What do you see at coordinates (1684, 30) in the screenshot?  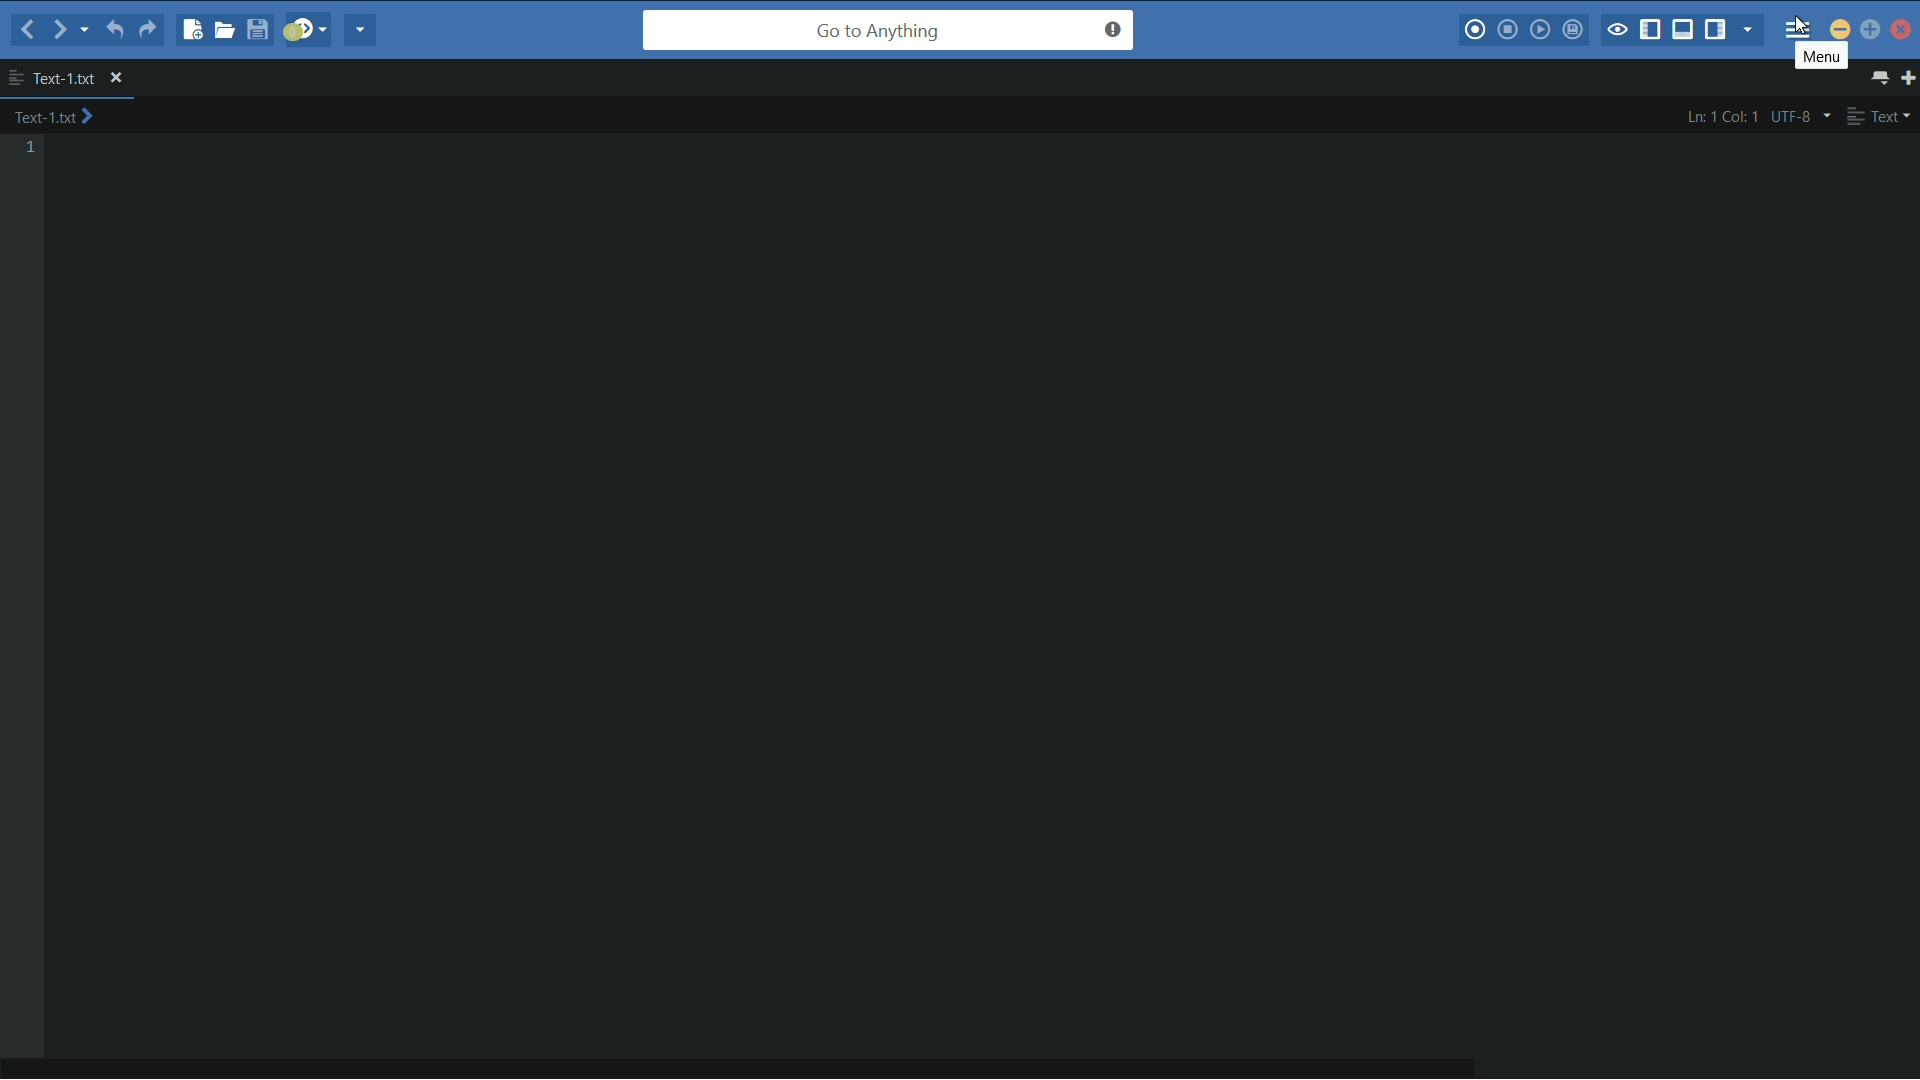 I see `show/hide bottom panel` at bounding box center [1684, 30].